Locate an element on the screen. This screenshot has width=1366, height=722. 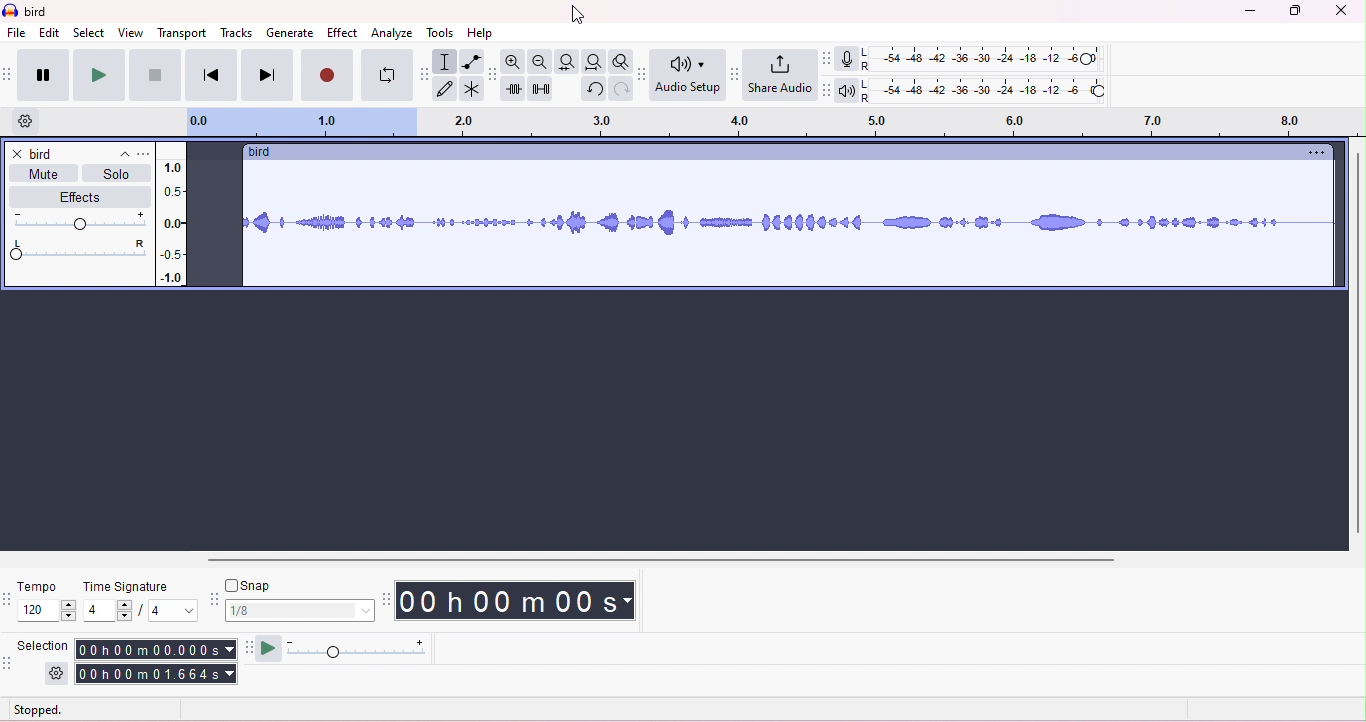
tools is located at coordinates (441, 33).